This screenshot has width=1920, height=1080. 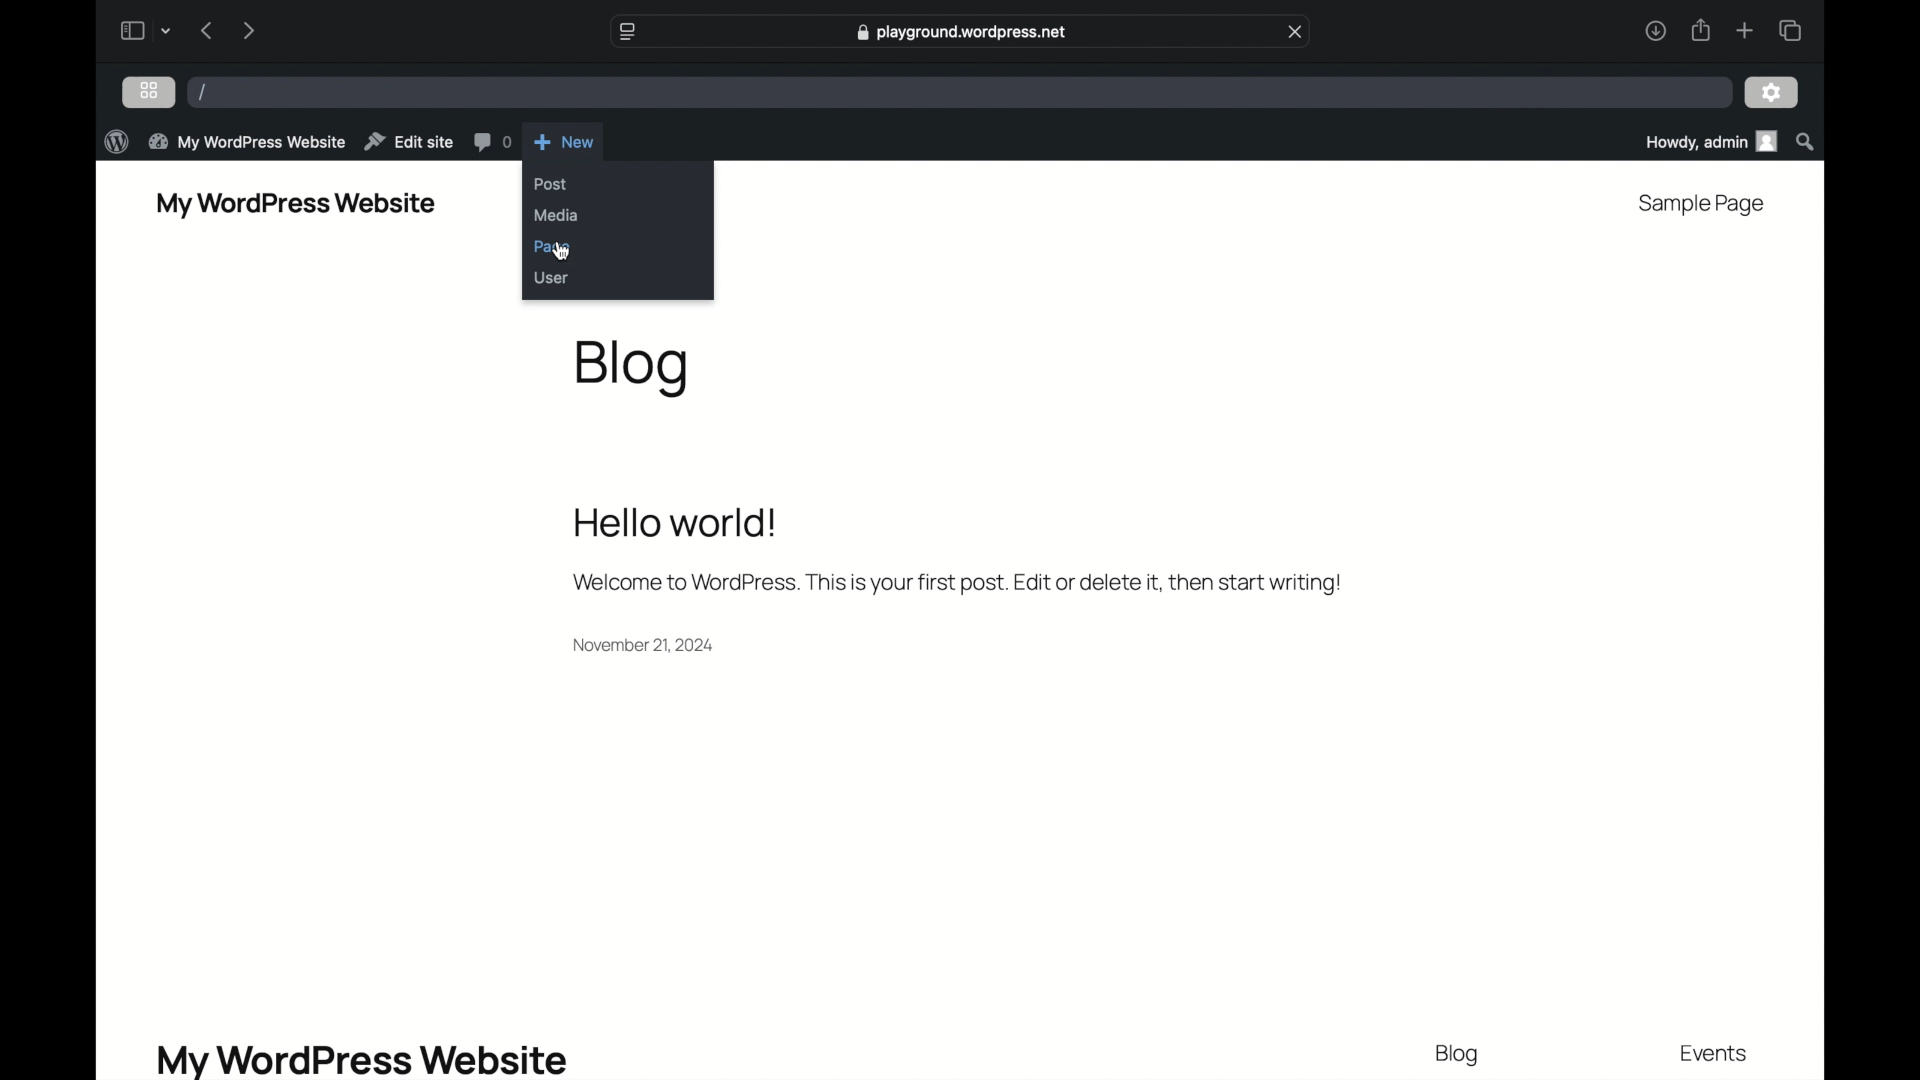 I want to click on previous page, so click(x=208, y=30).